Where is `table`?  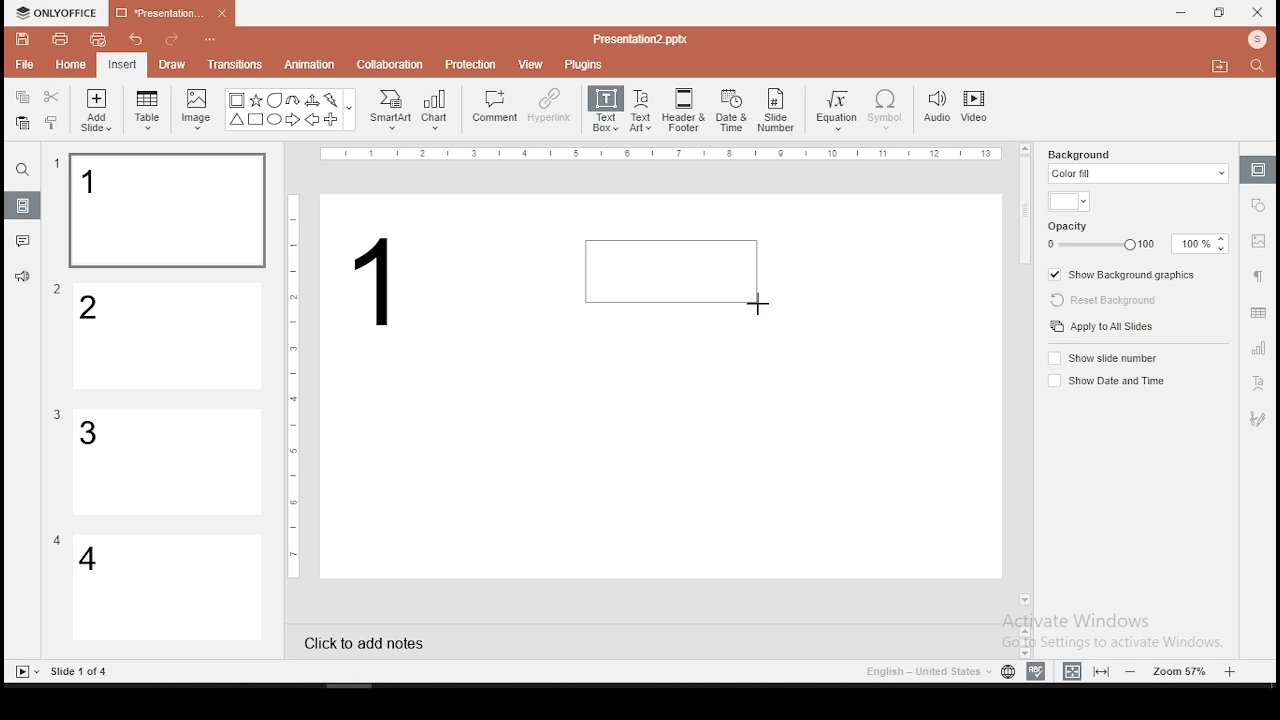 table is located at coordinates (150, 111).